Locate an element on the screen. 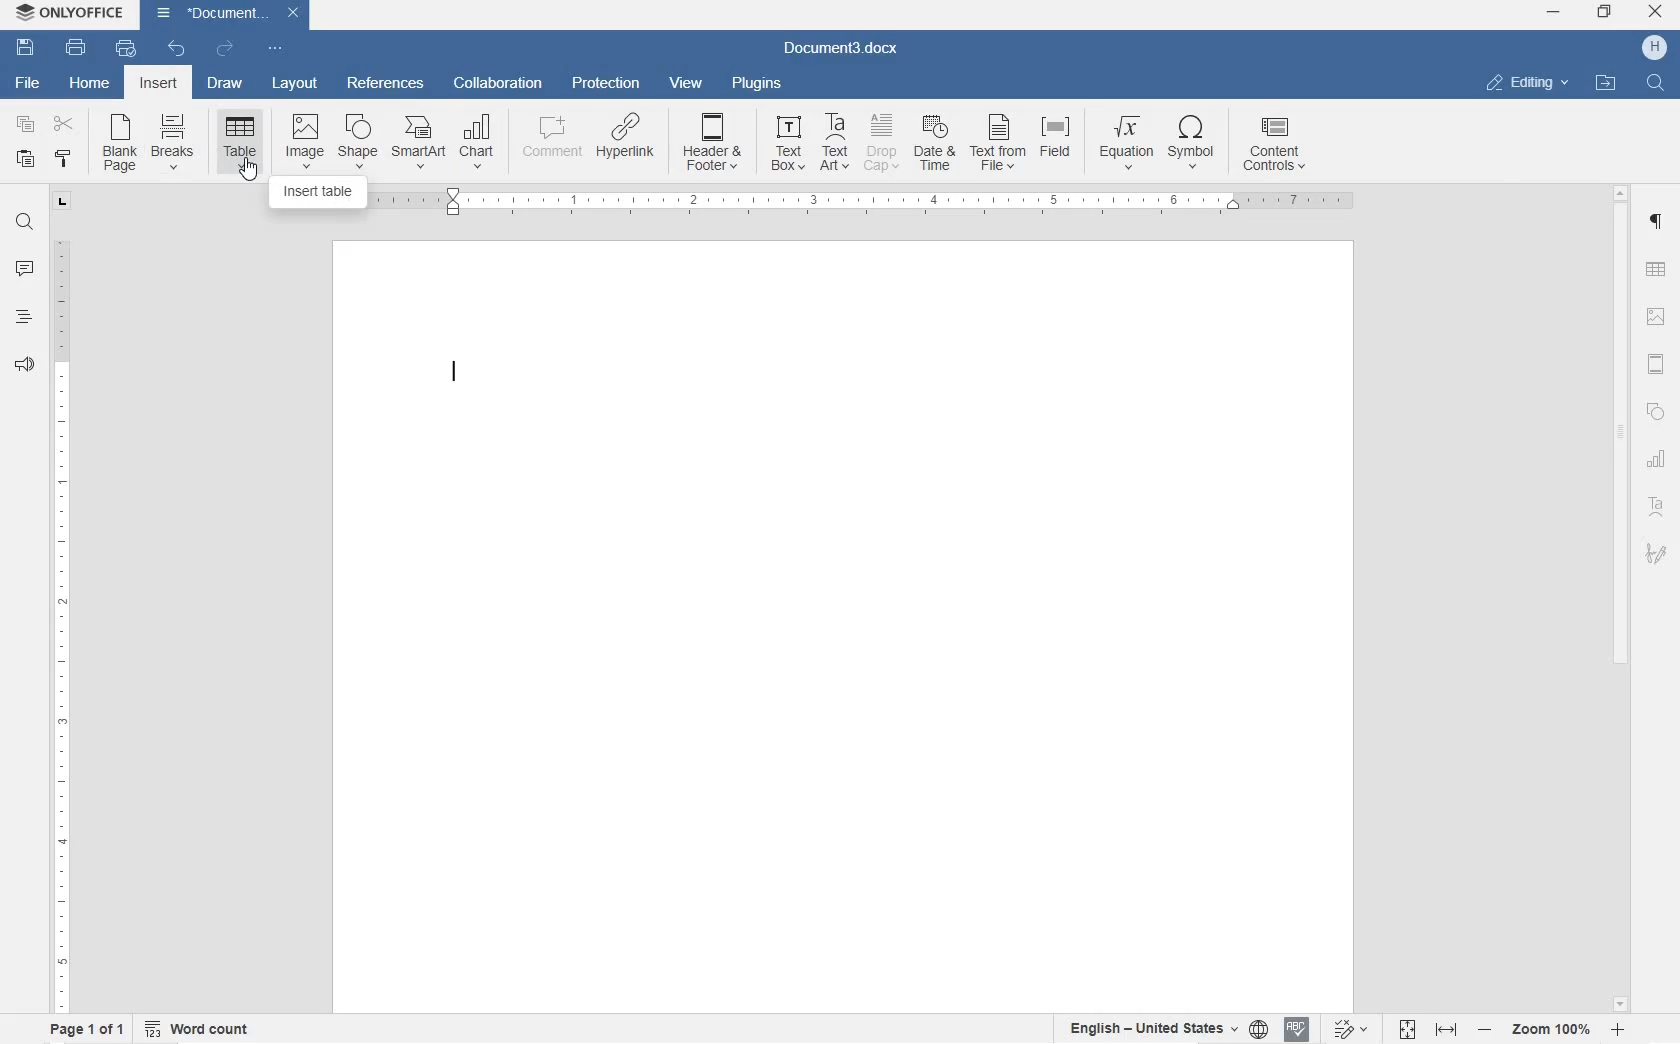  ZOOM IN OR OUT is located at coordinates (1552, 1028).